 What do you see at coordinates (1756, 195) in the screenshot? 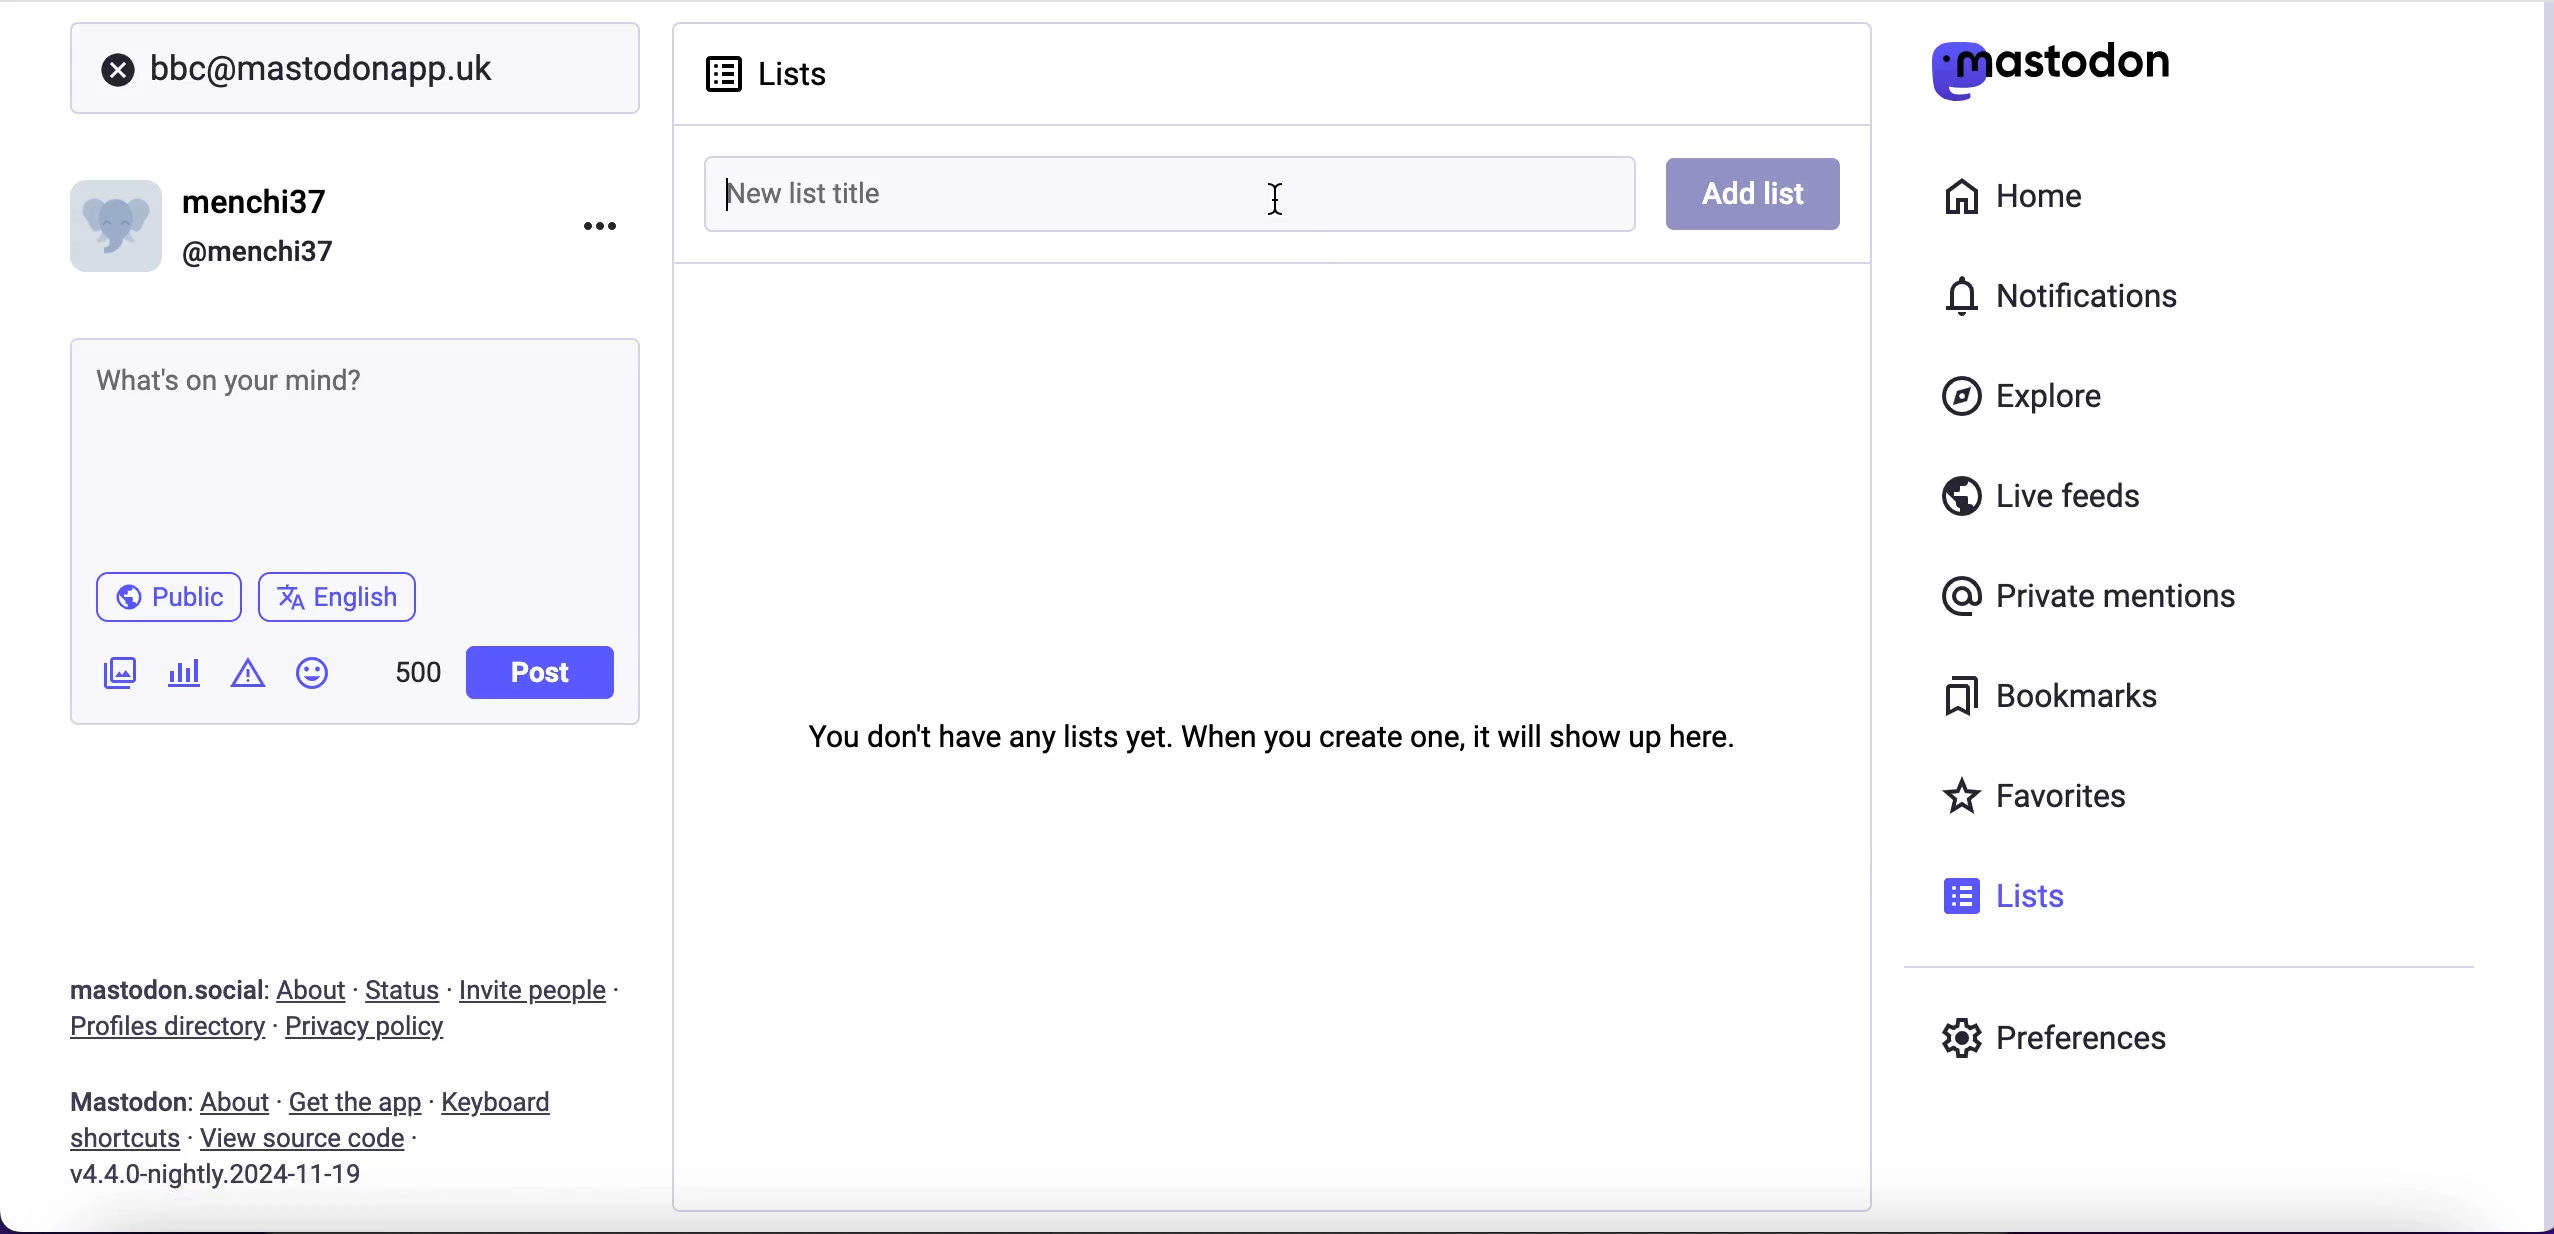
I see `add title` at bounding box center [1756, 195].